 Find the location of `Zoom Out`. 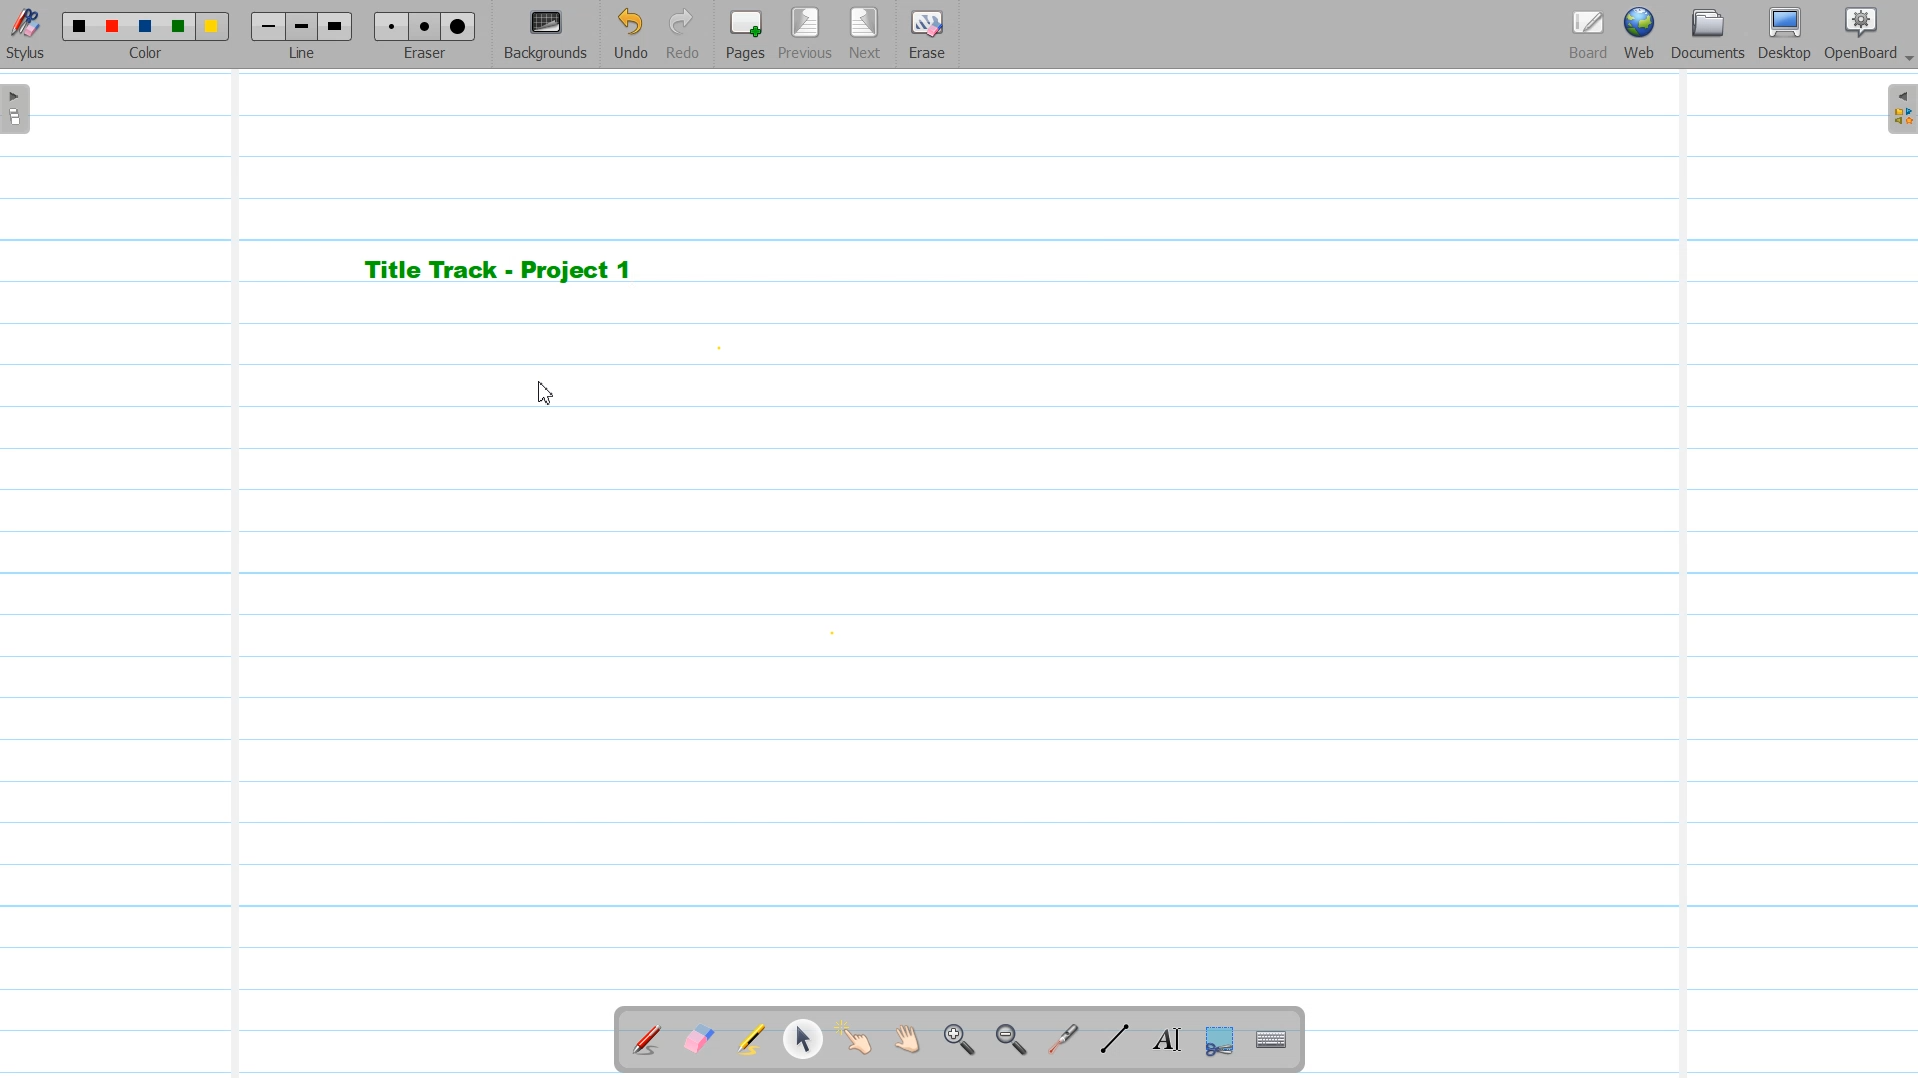

Zoom Out is located at coordinates (1007, 1041).